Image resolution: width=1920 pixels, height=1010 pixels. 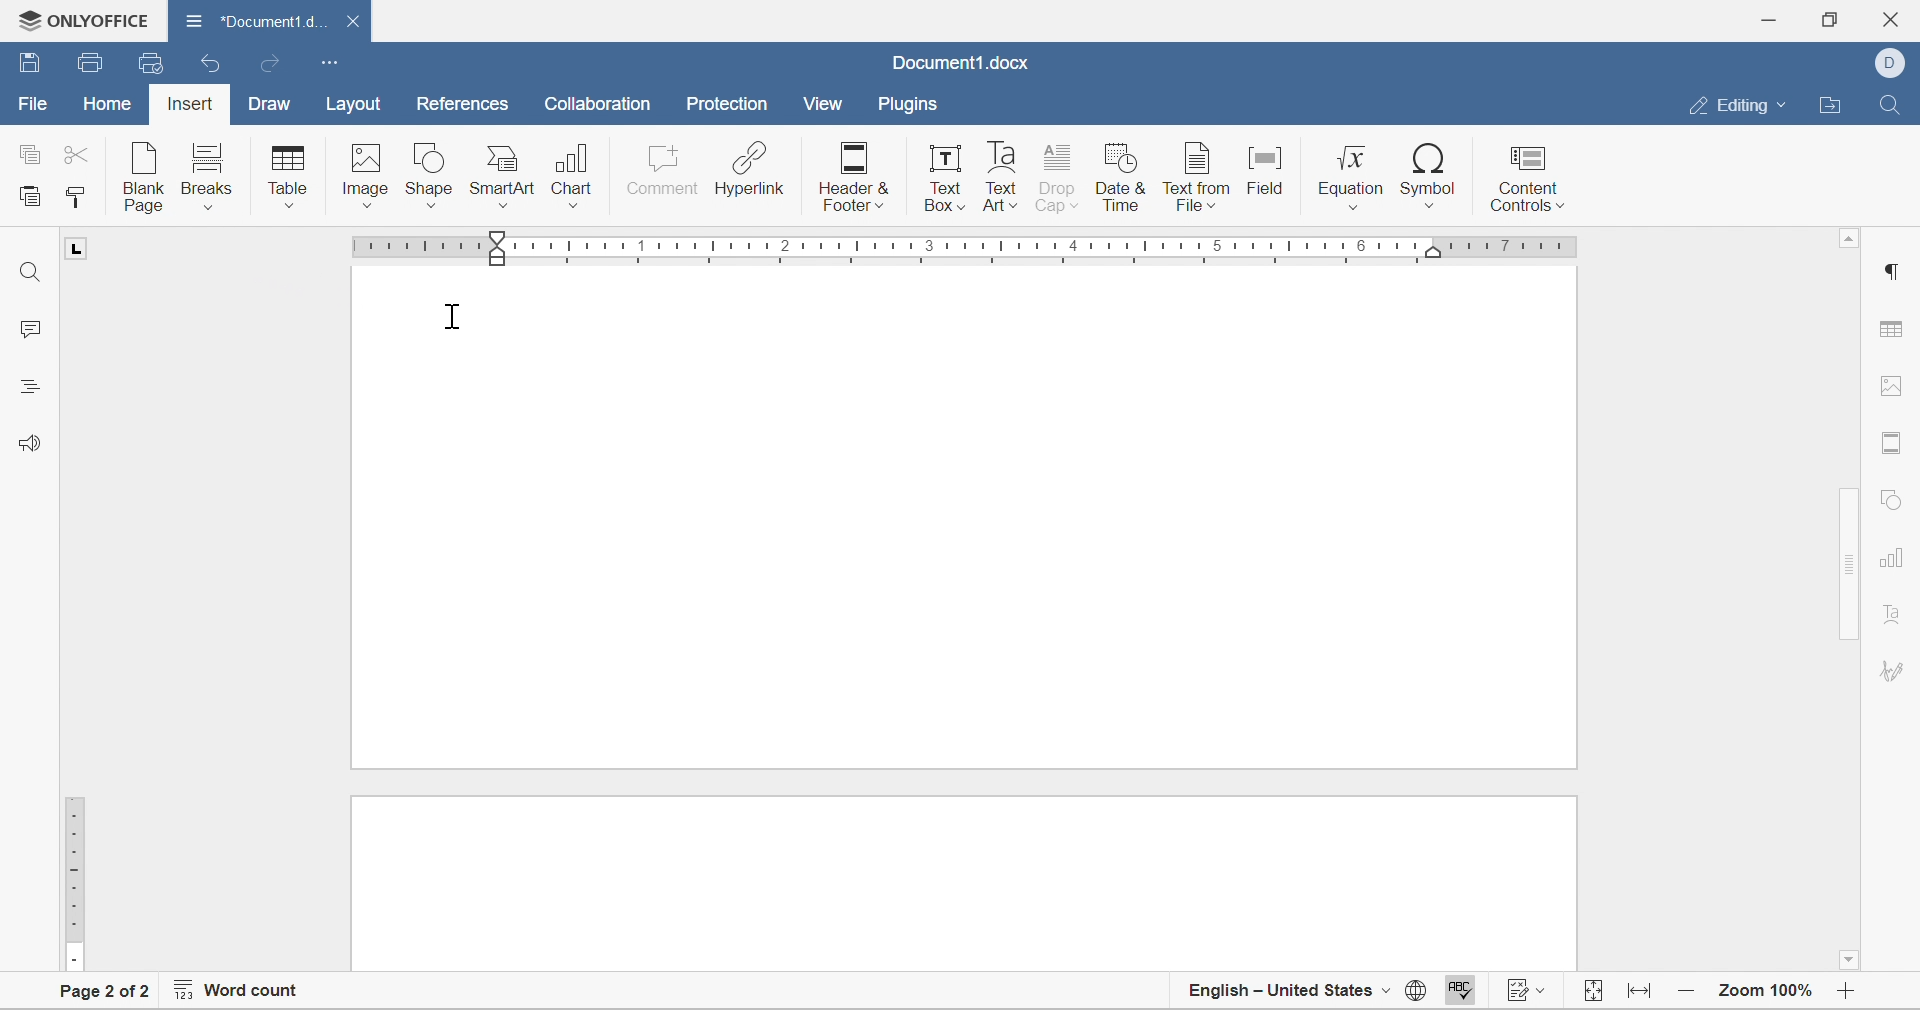 I want to click on Ruler, so click(x=73, y=882).